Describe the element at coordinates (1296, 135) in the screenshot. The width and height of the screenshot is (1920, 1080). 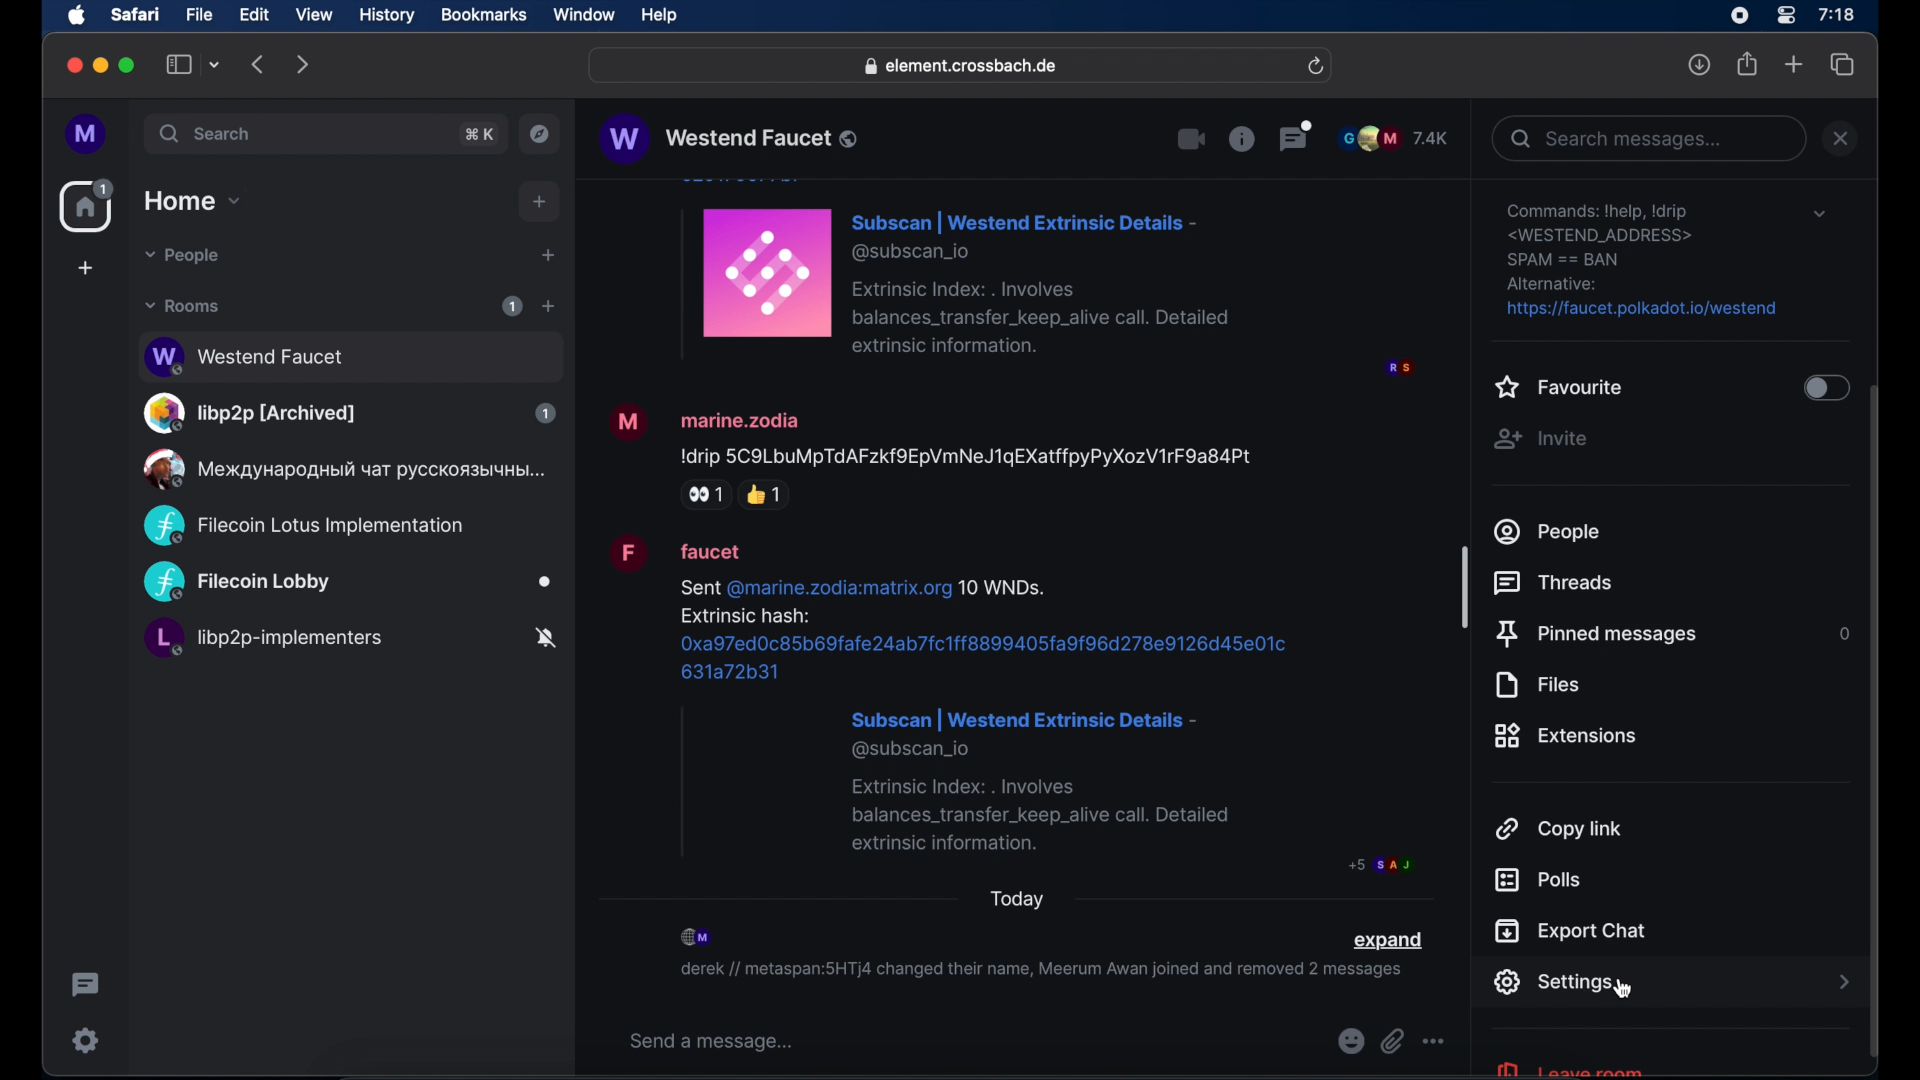
I see `threads` at that location.